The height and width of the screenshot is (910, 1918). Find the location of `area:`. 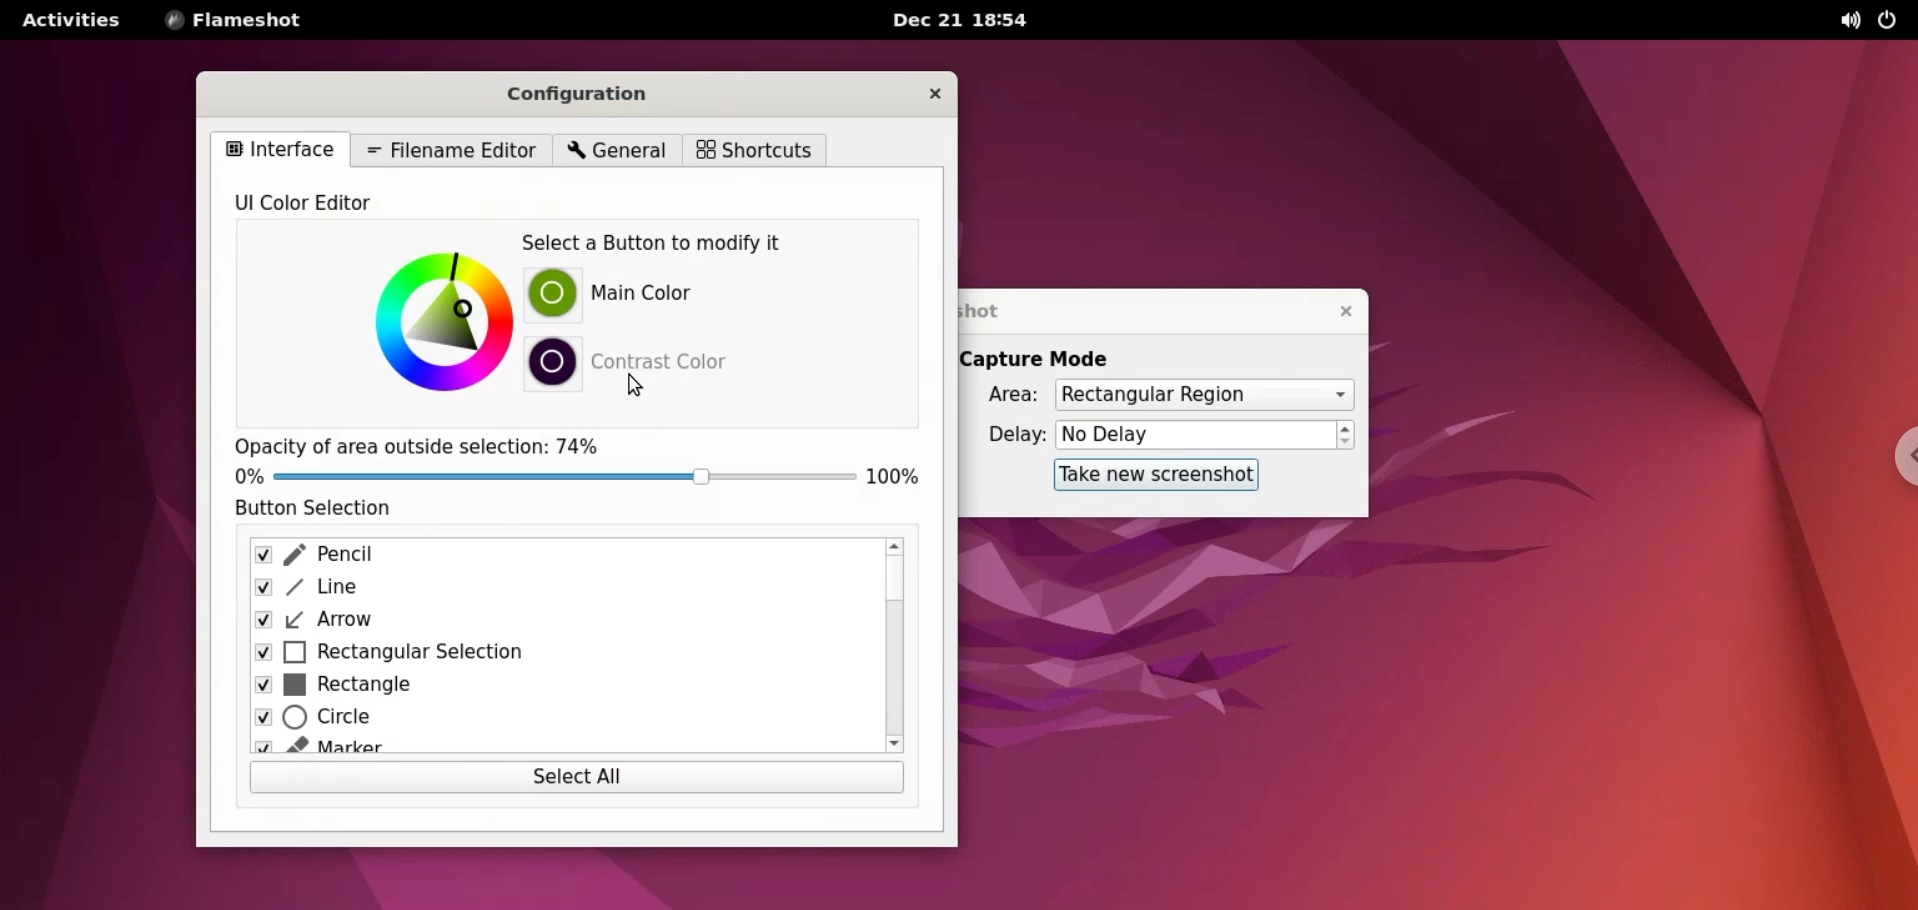

area: is located at coordinates (1008, 396).